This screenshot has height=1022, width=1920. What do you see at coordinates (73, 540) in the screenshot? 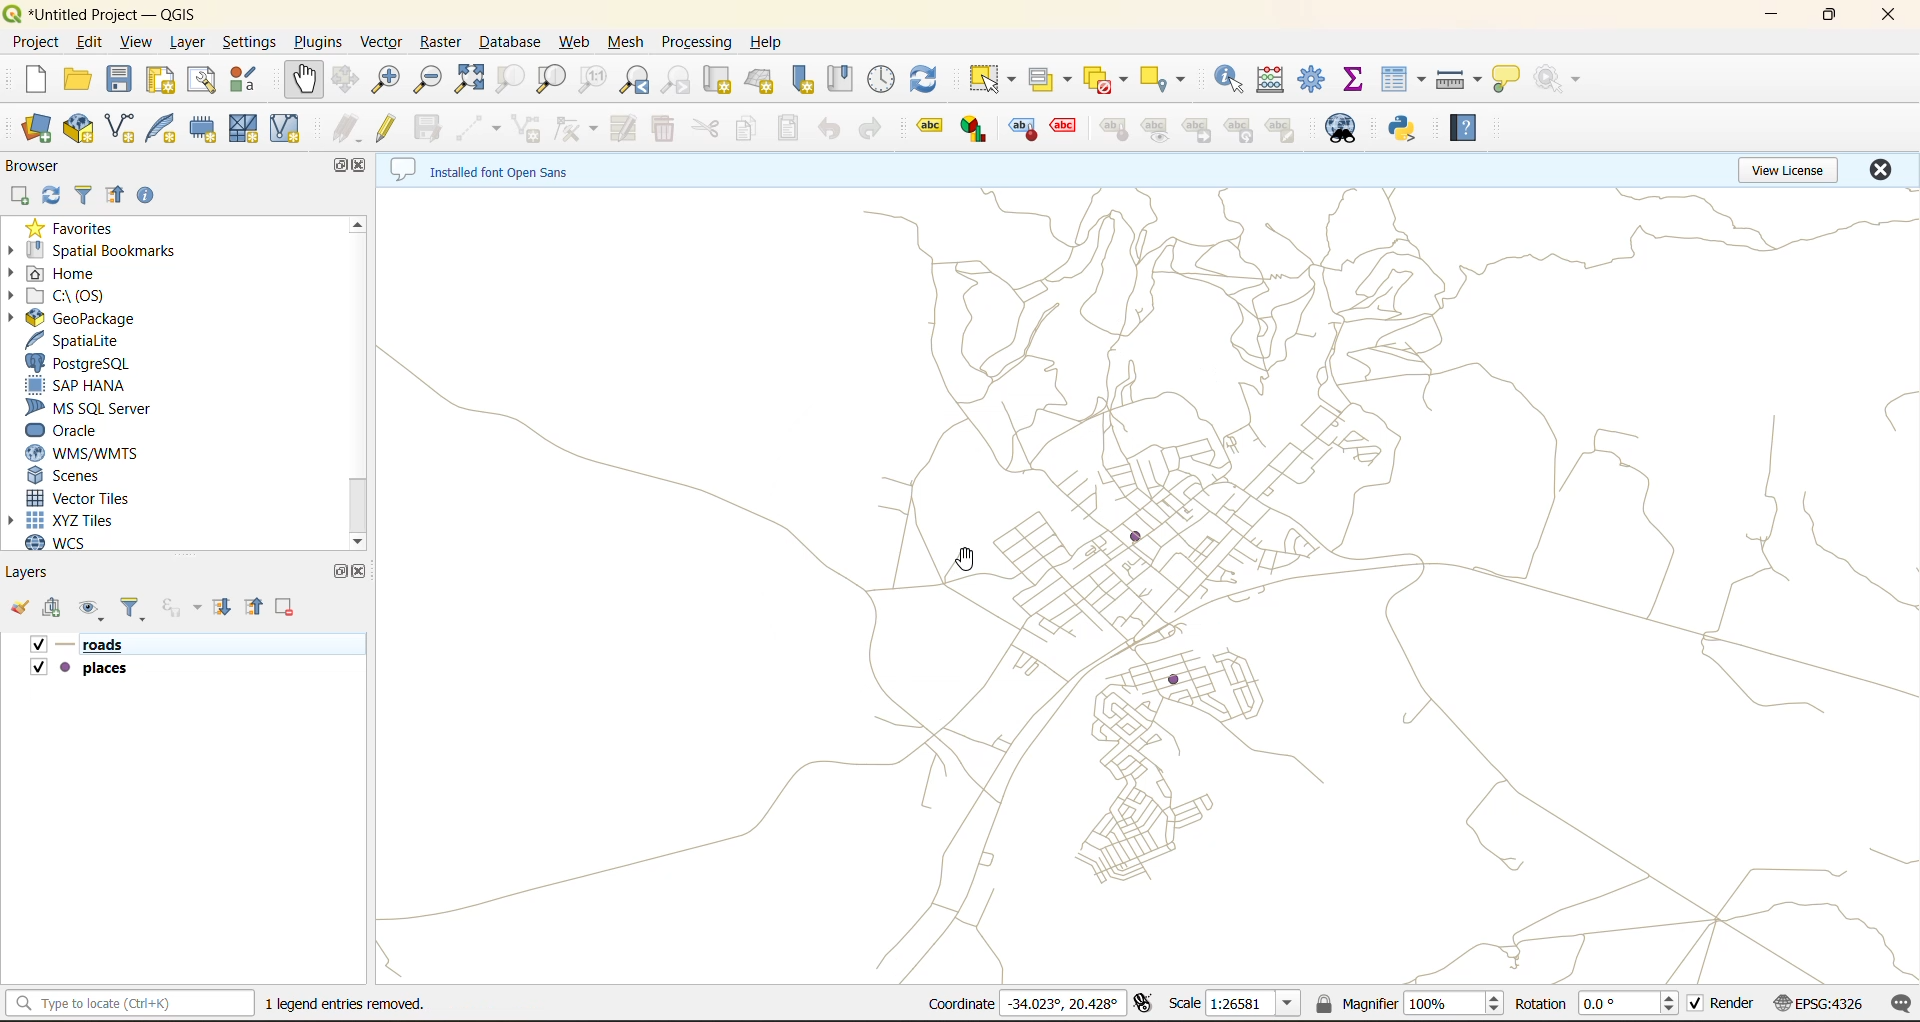
I see `wcs` at bounding box center [73, 540].